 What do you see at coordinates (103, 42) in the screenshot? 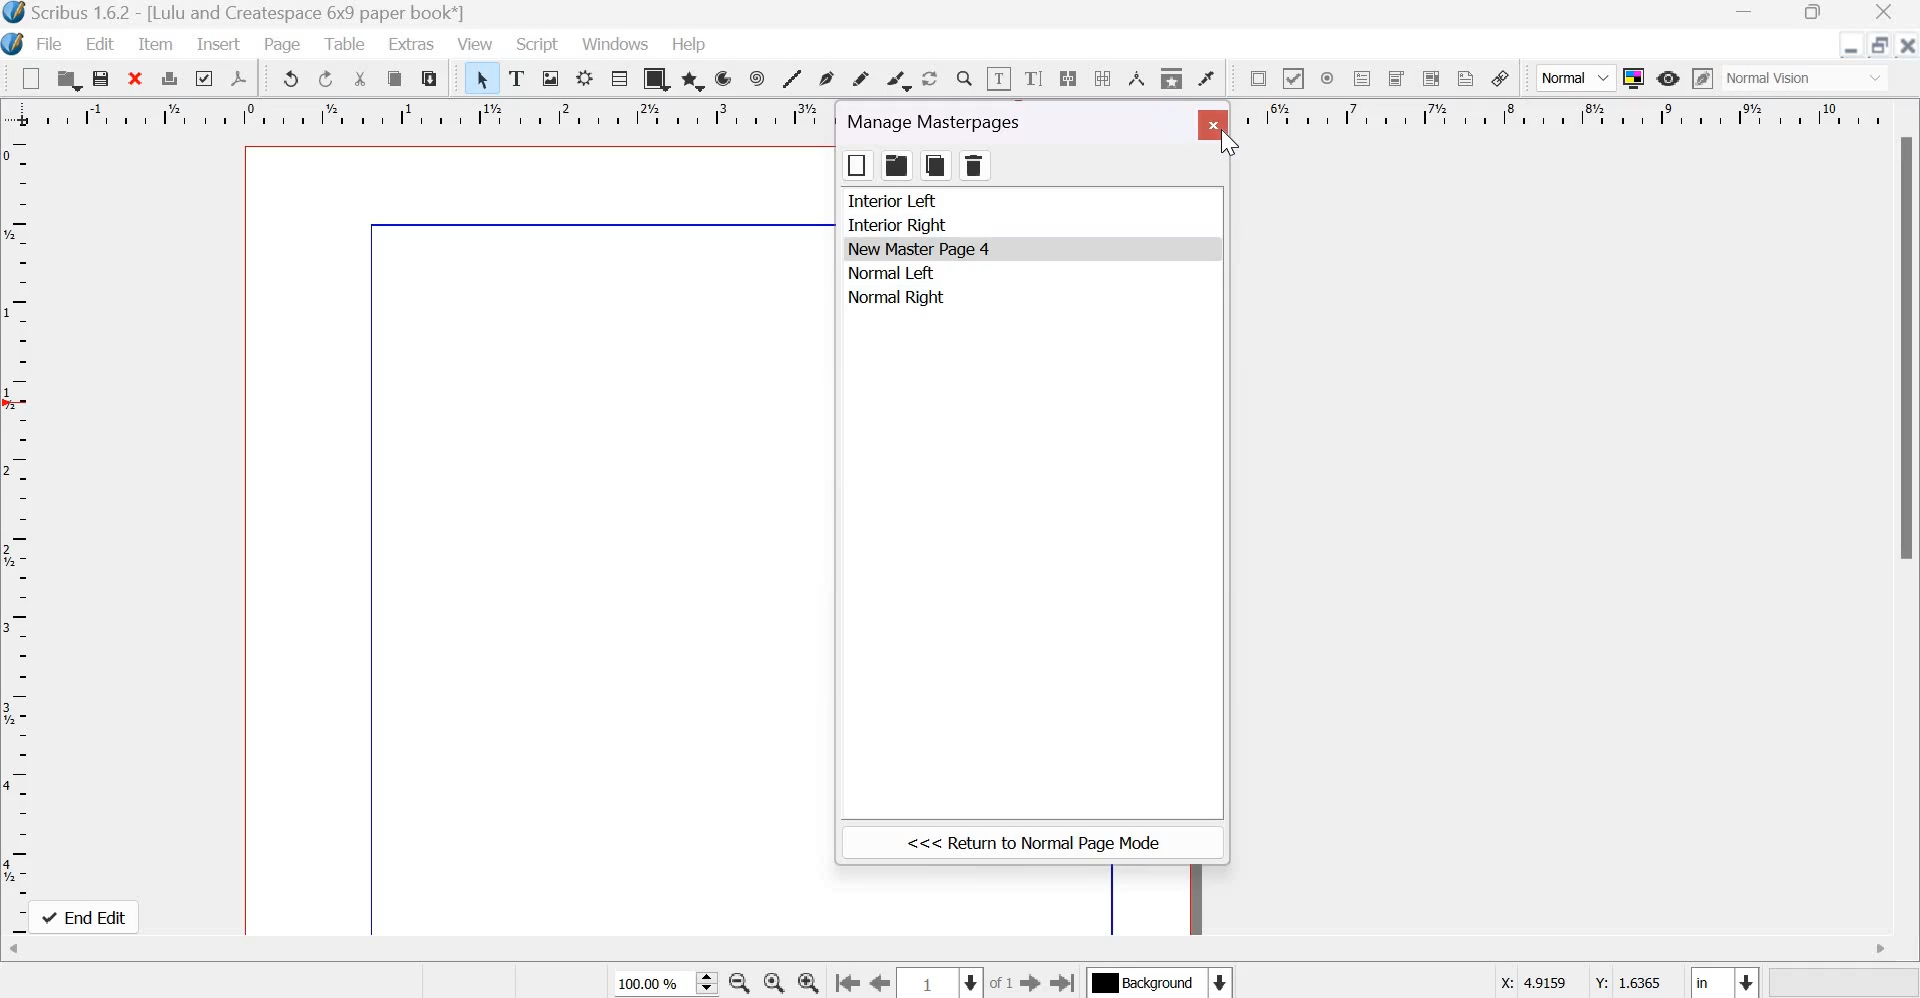
I see `Edit` at bounding box center [103, 42].